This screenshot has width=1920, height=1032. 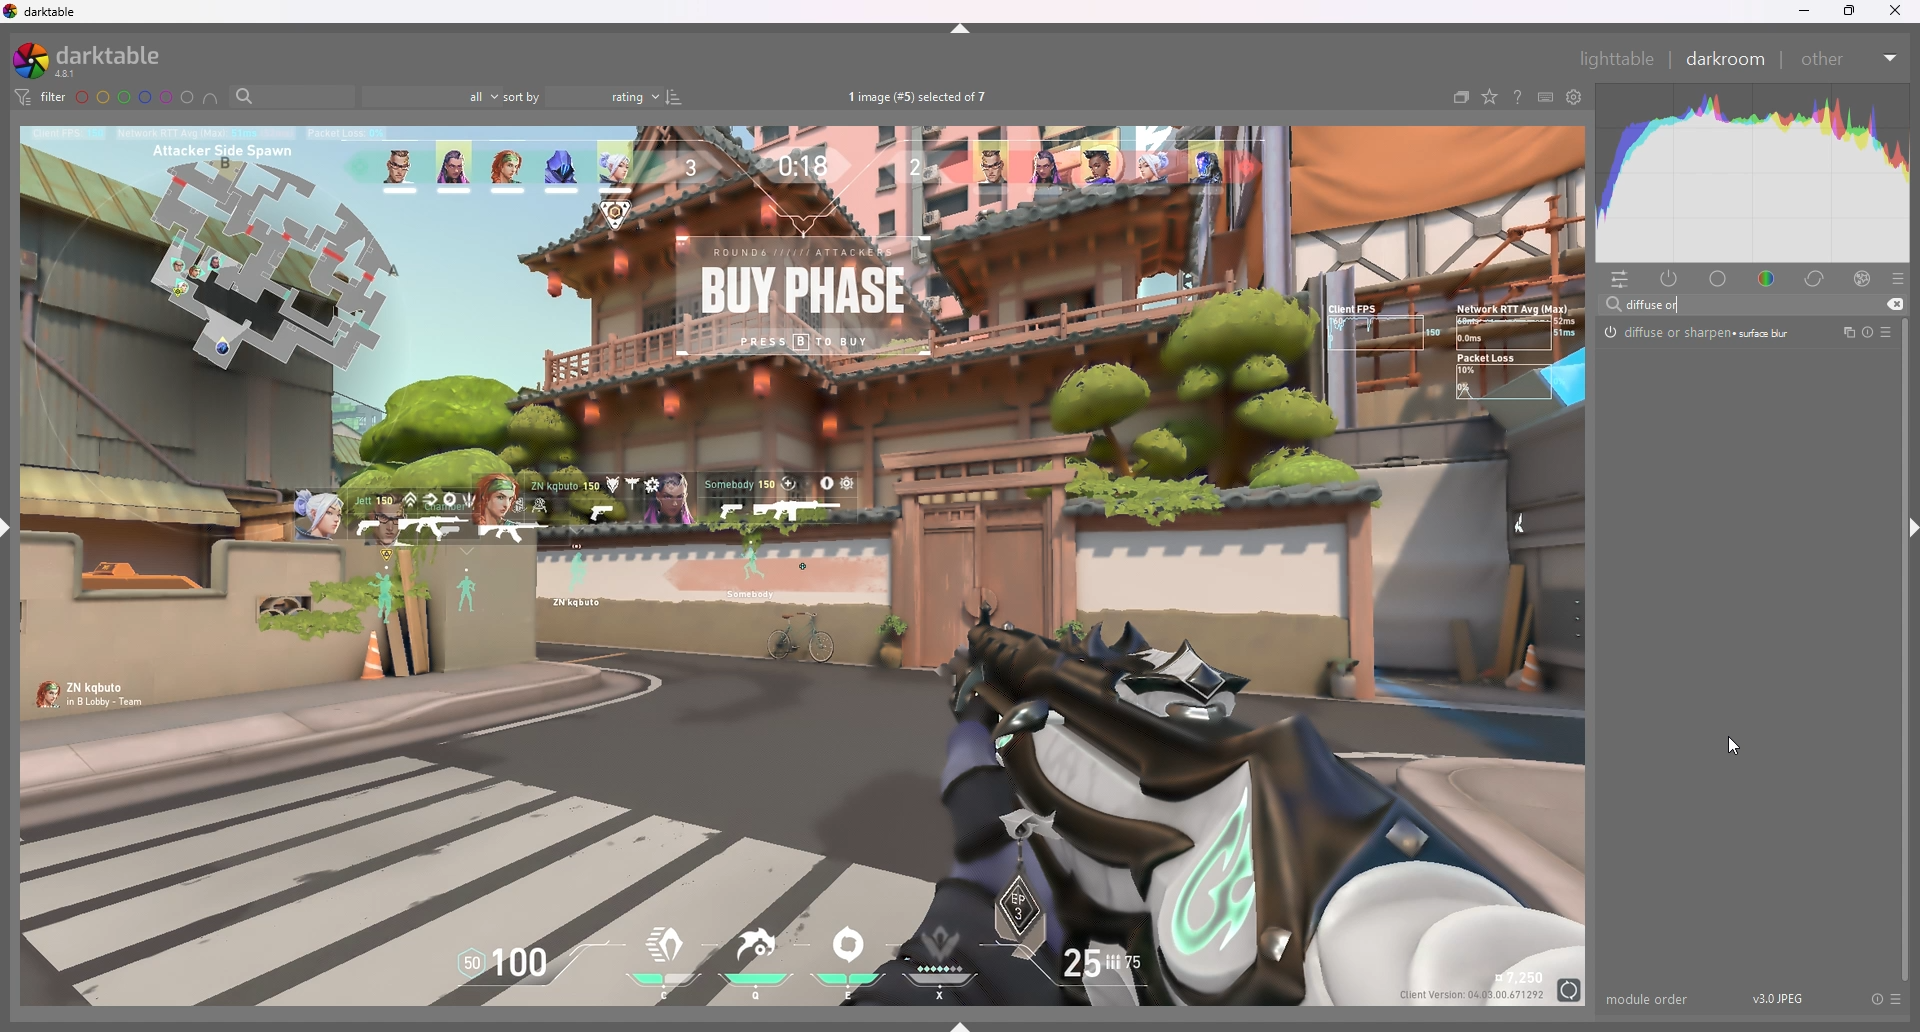 What do you see at coordinates (1866, 333) in the screenshot?
I see `reset` at bounding box center [1866, 333].